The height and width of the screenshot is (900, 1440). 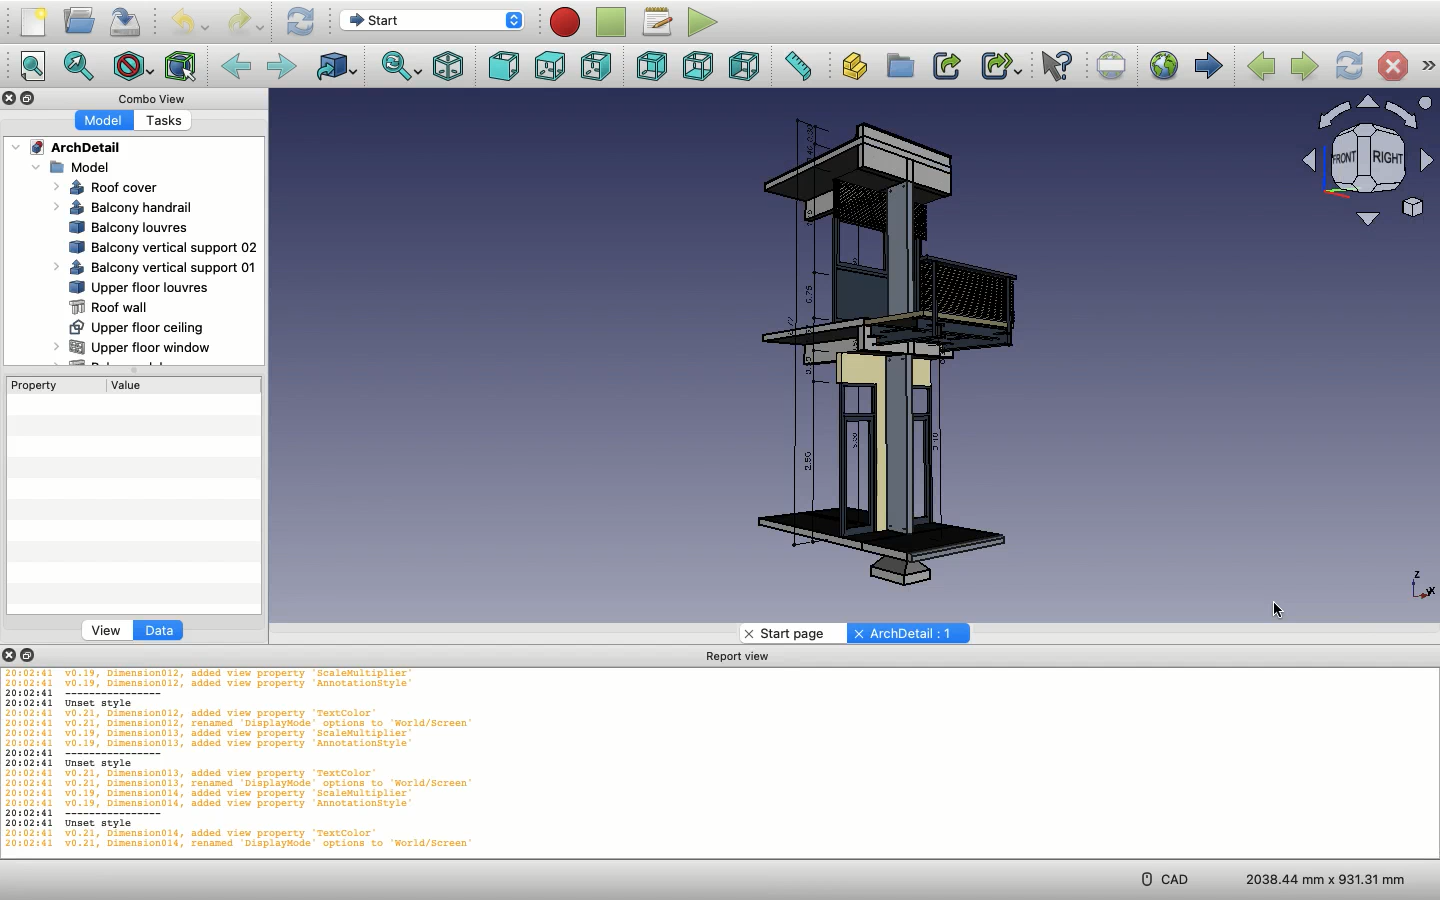 I want to click on Bottom, so click(x=695, y=67).